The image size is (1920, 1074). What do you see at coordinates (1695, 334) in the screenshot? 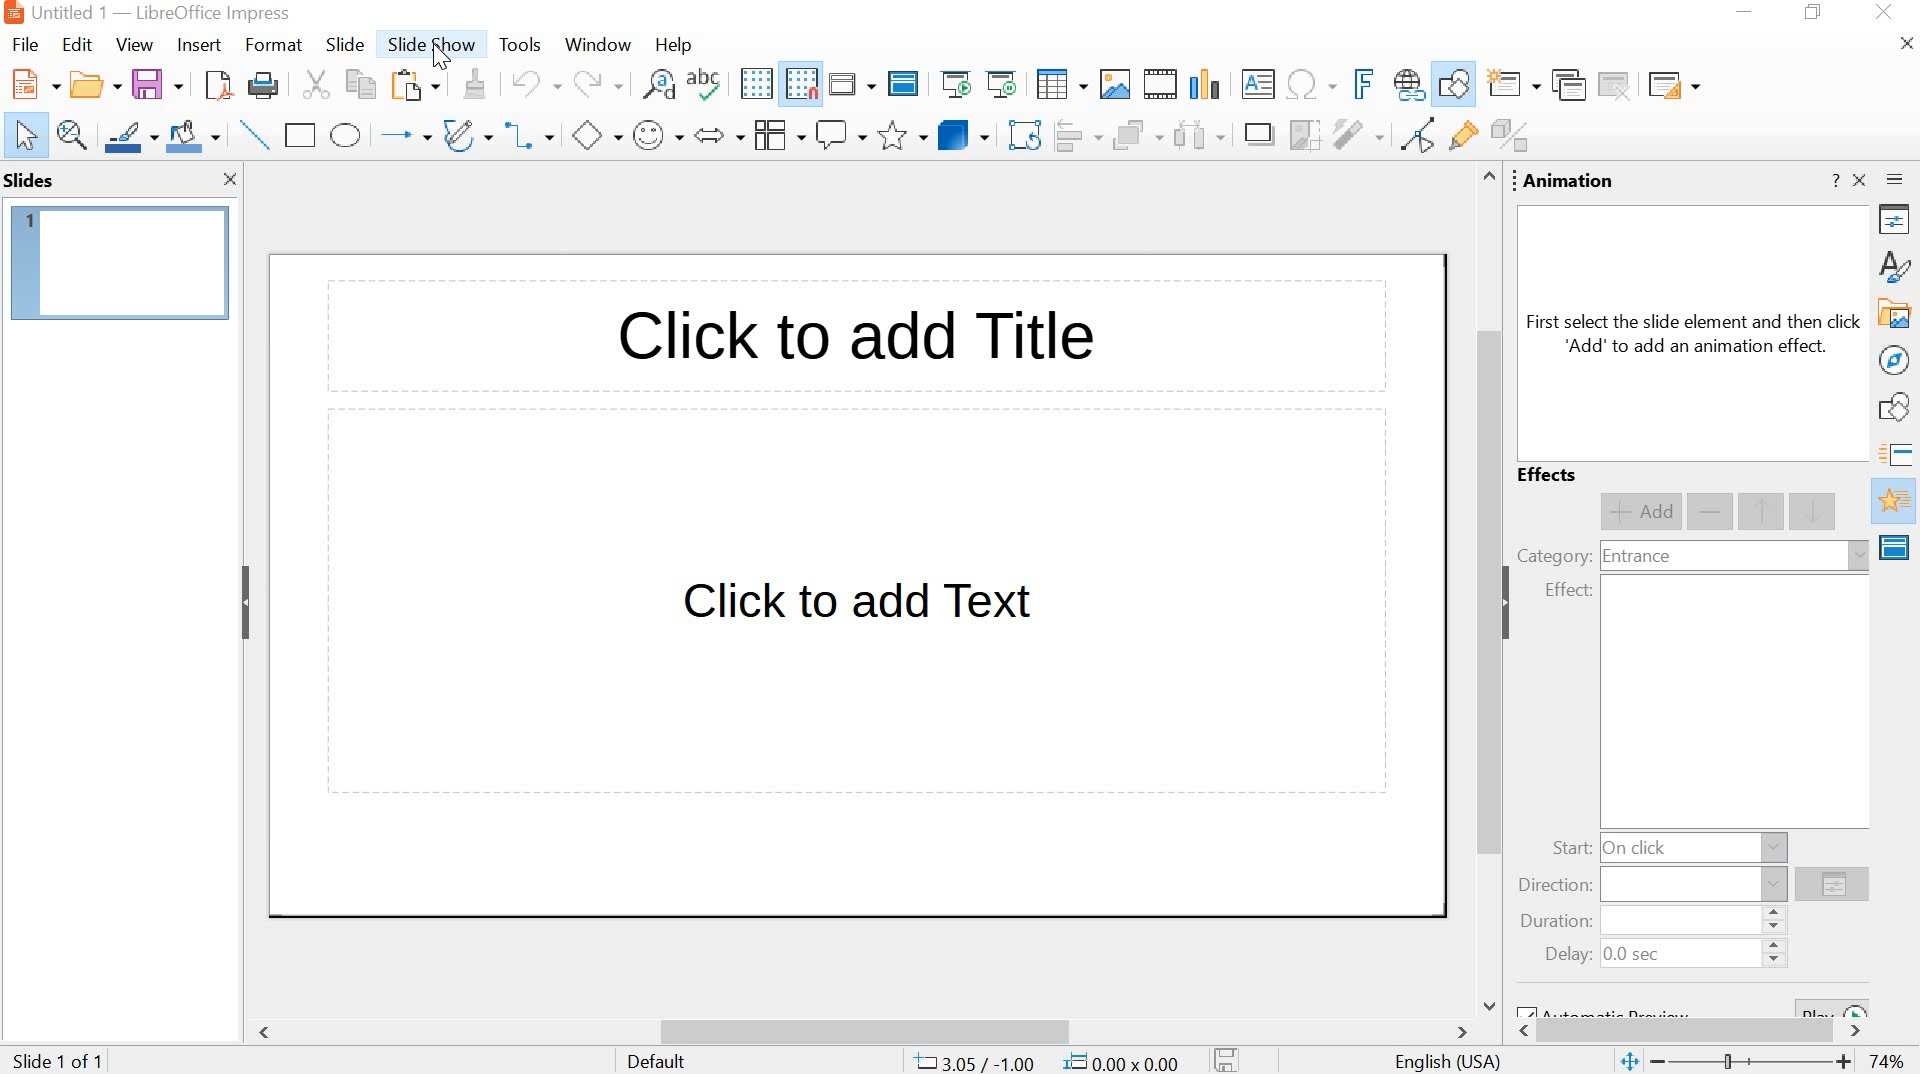
I see `text` at bounding box center [1695, 334].